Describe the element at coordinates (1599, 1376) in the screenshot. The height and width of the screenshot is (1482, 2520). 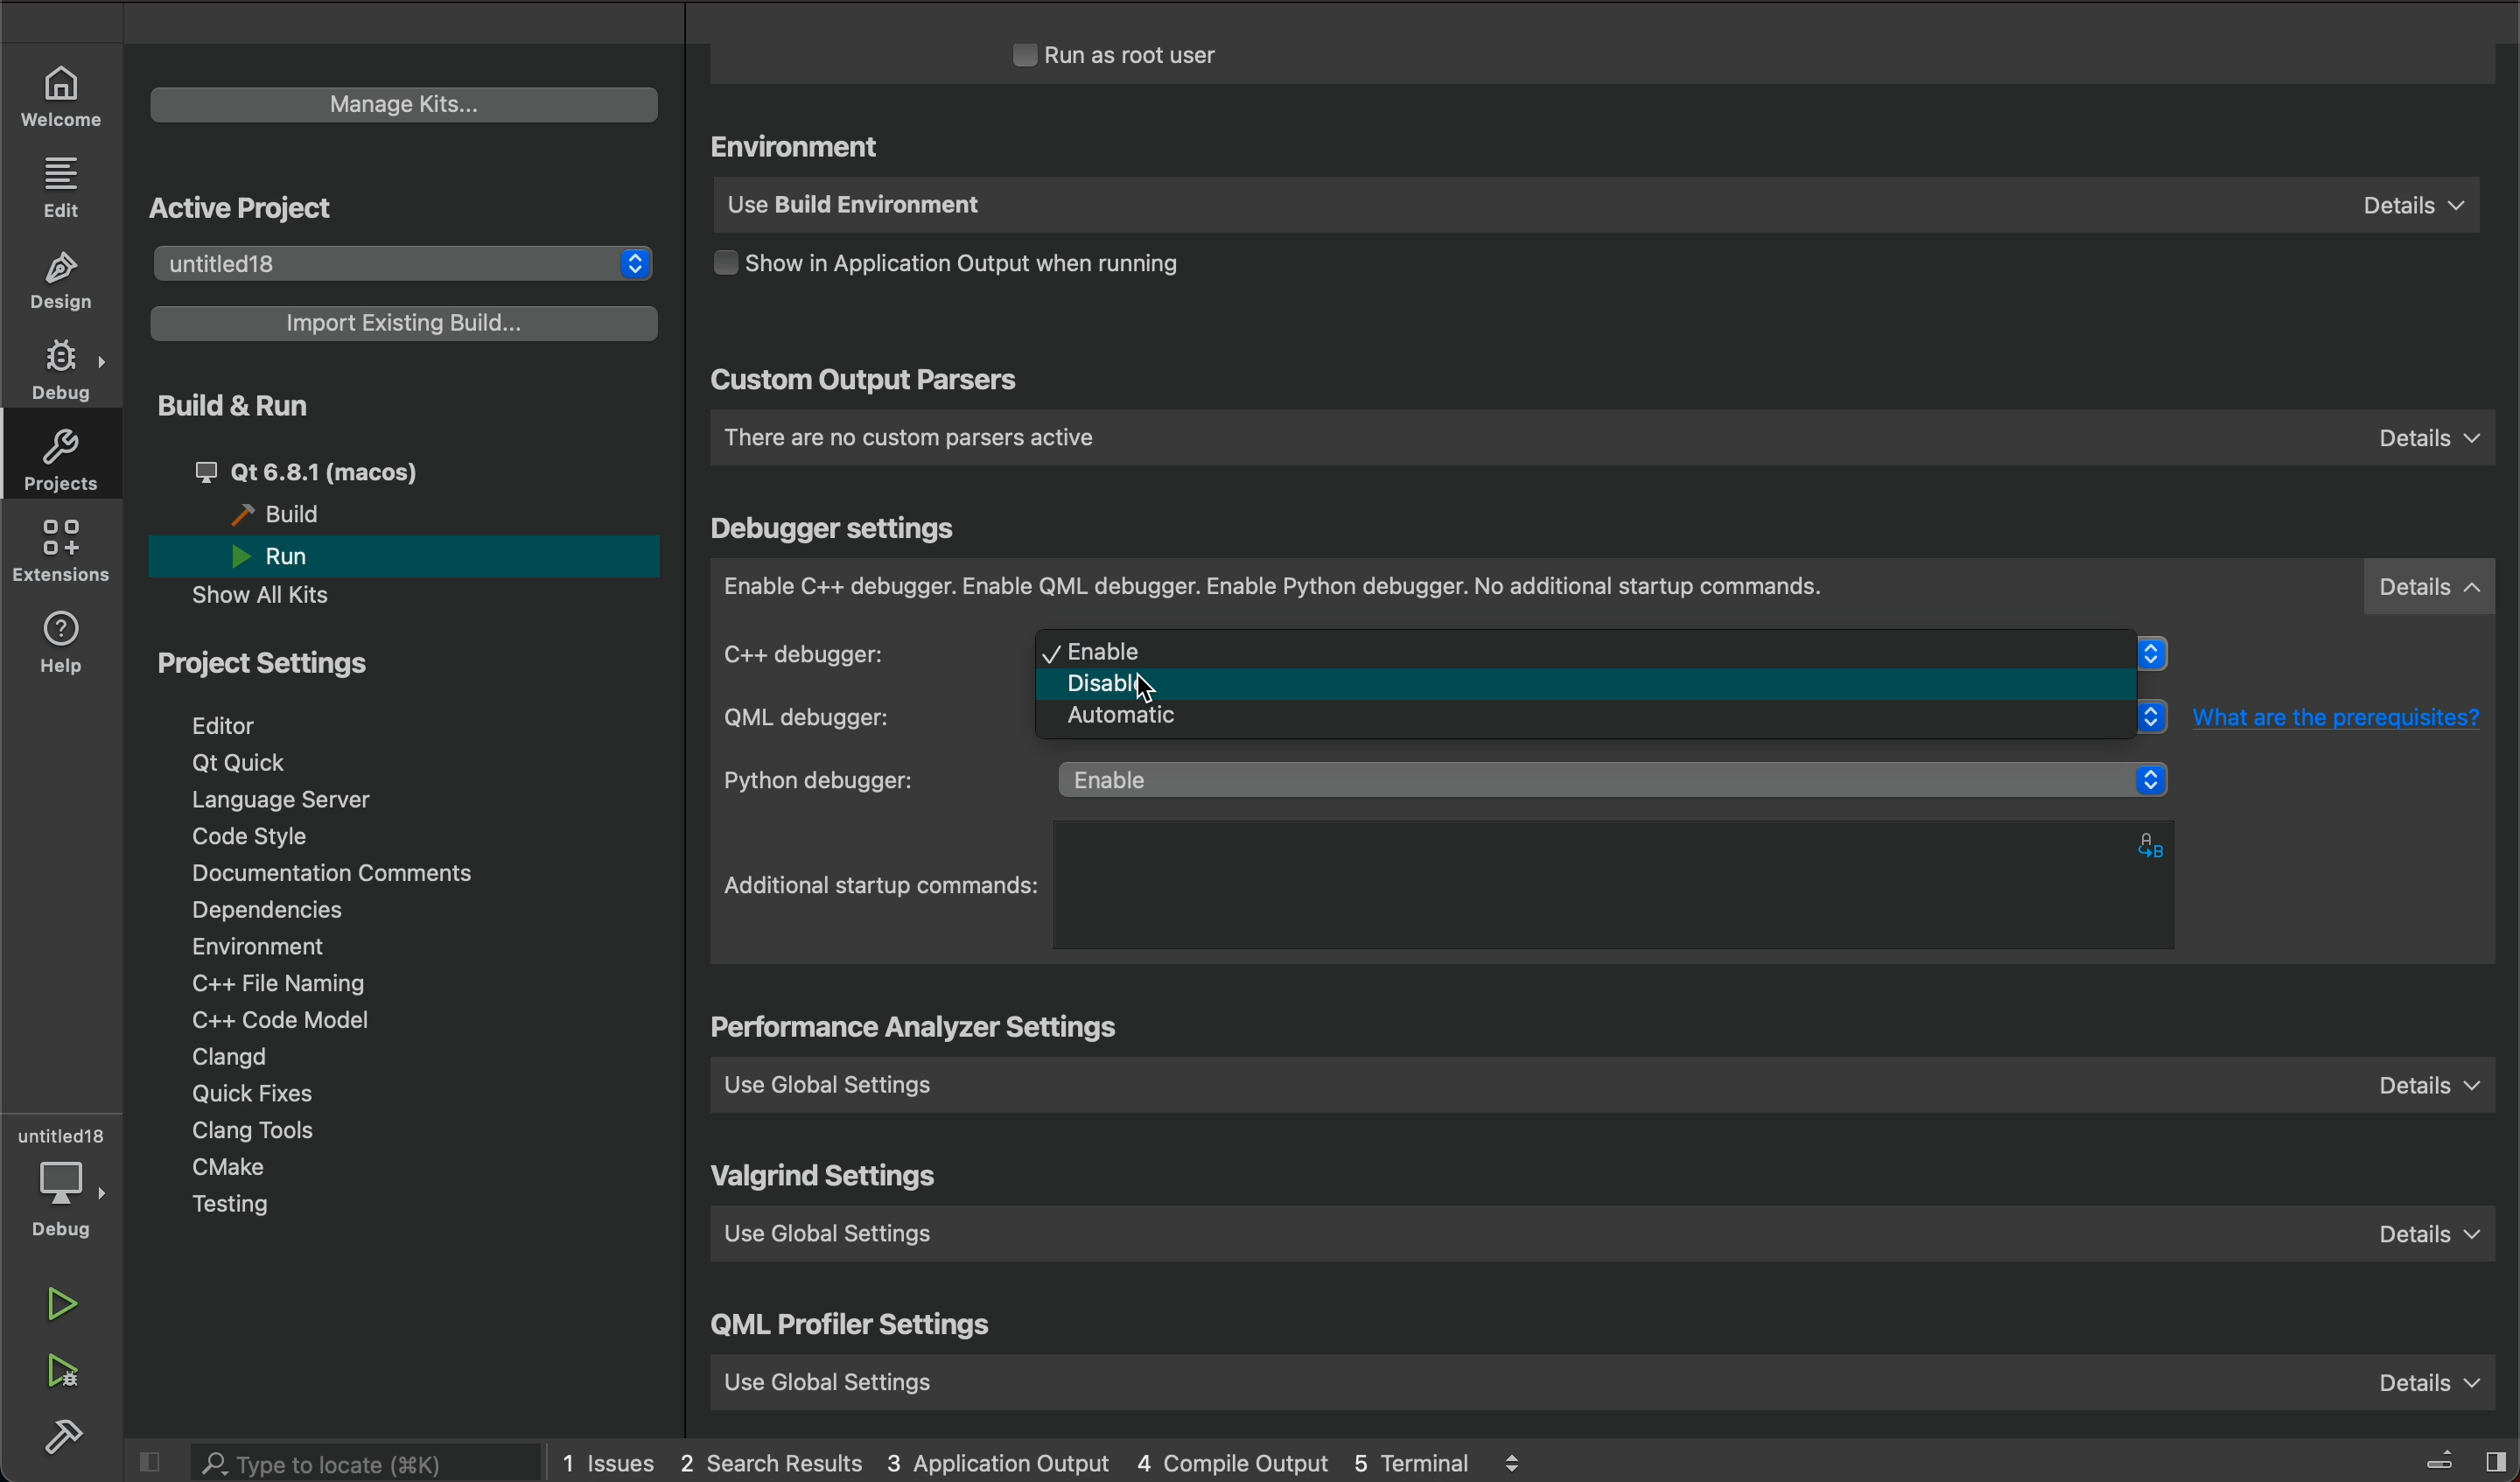
I see `use global ` at that location.